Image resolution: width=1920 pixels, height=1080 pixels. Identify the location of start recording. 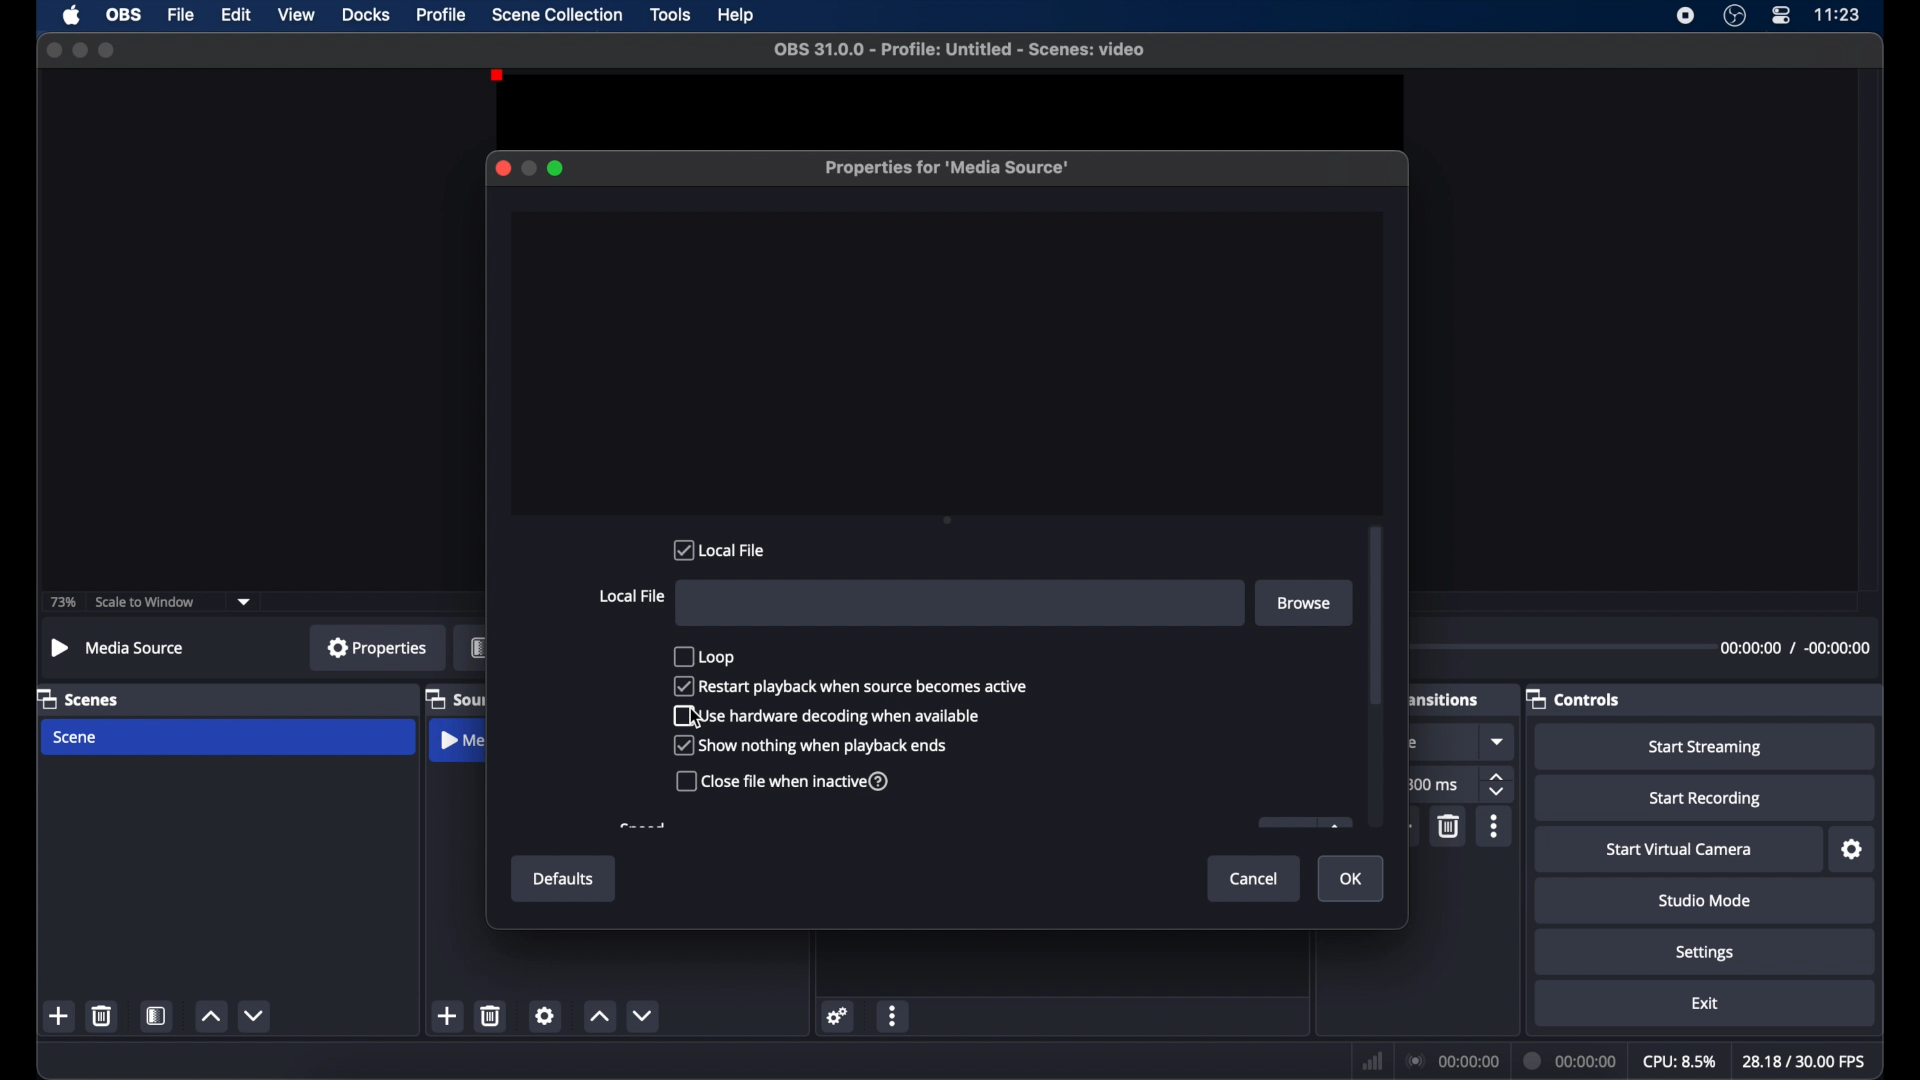
(1706, 799).